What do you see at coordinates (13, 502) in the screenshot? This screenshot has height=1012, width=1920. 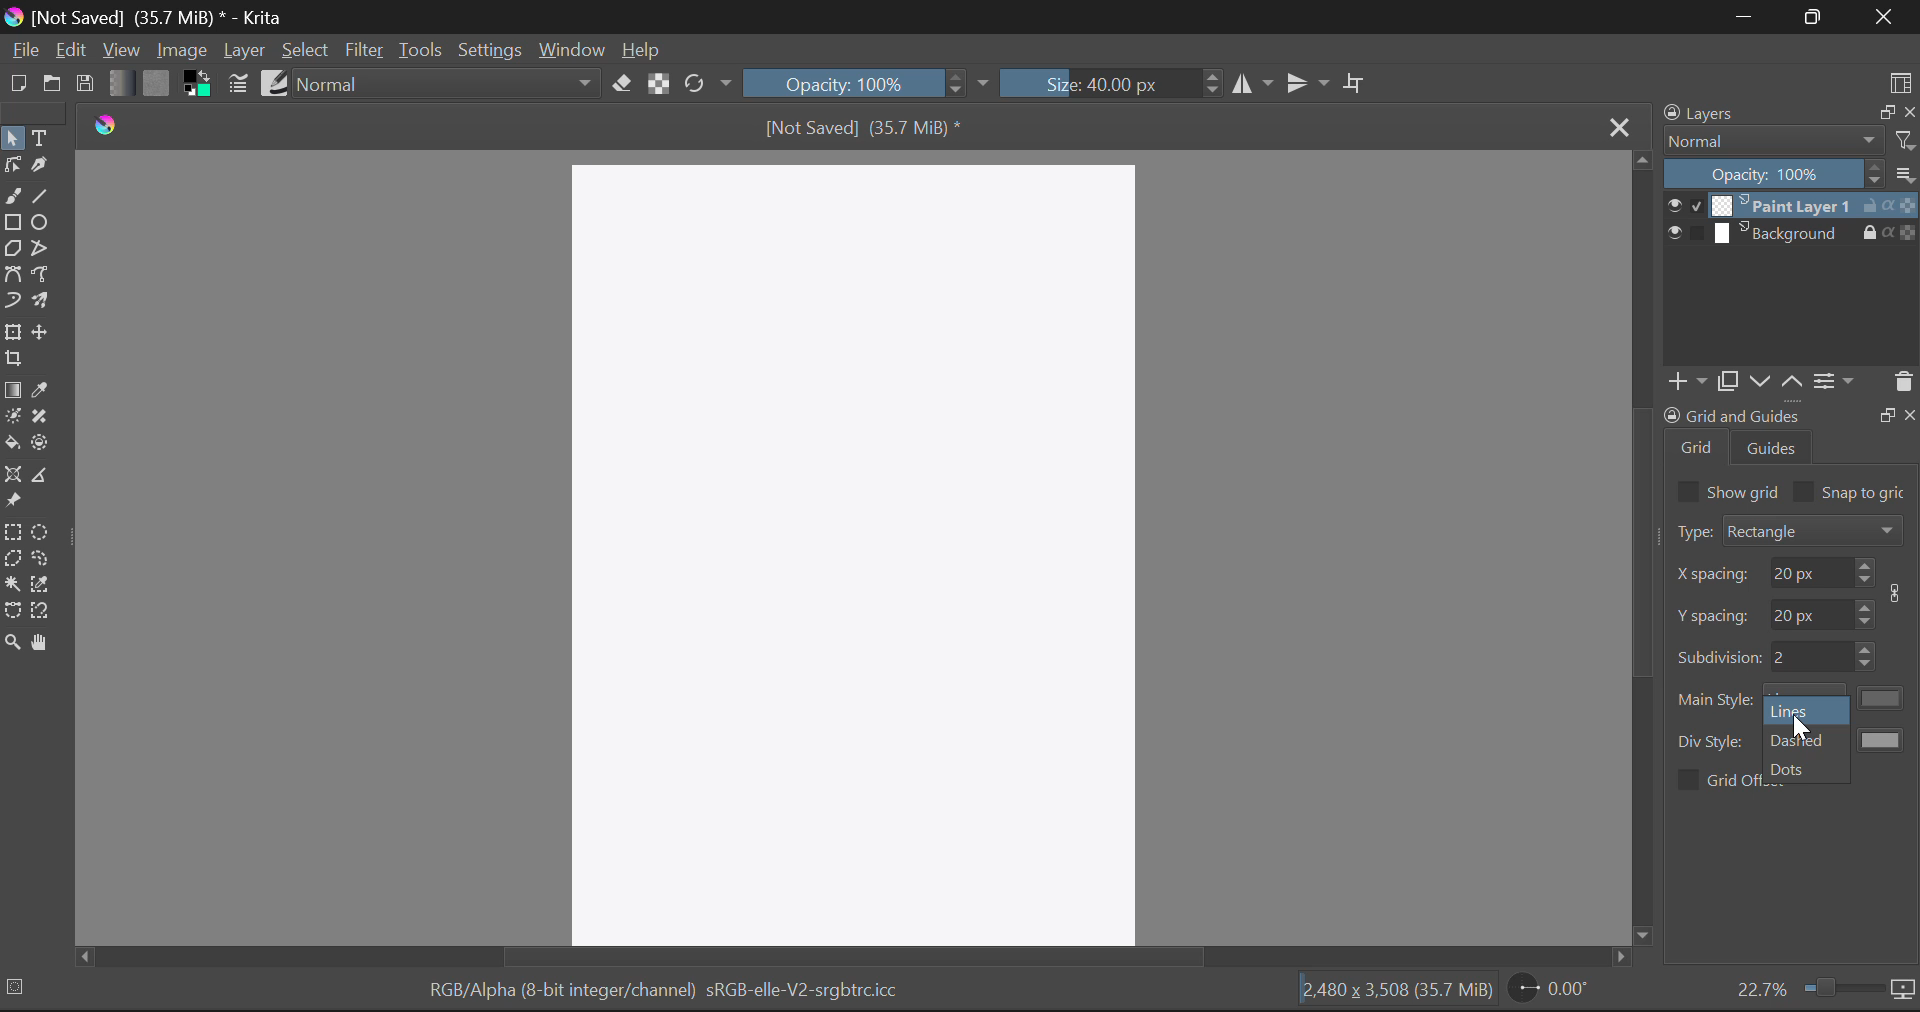 I see `Reference Image` at bounding box center [13, 502].